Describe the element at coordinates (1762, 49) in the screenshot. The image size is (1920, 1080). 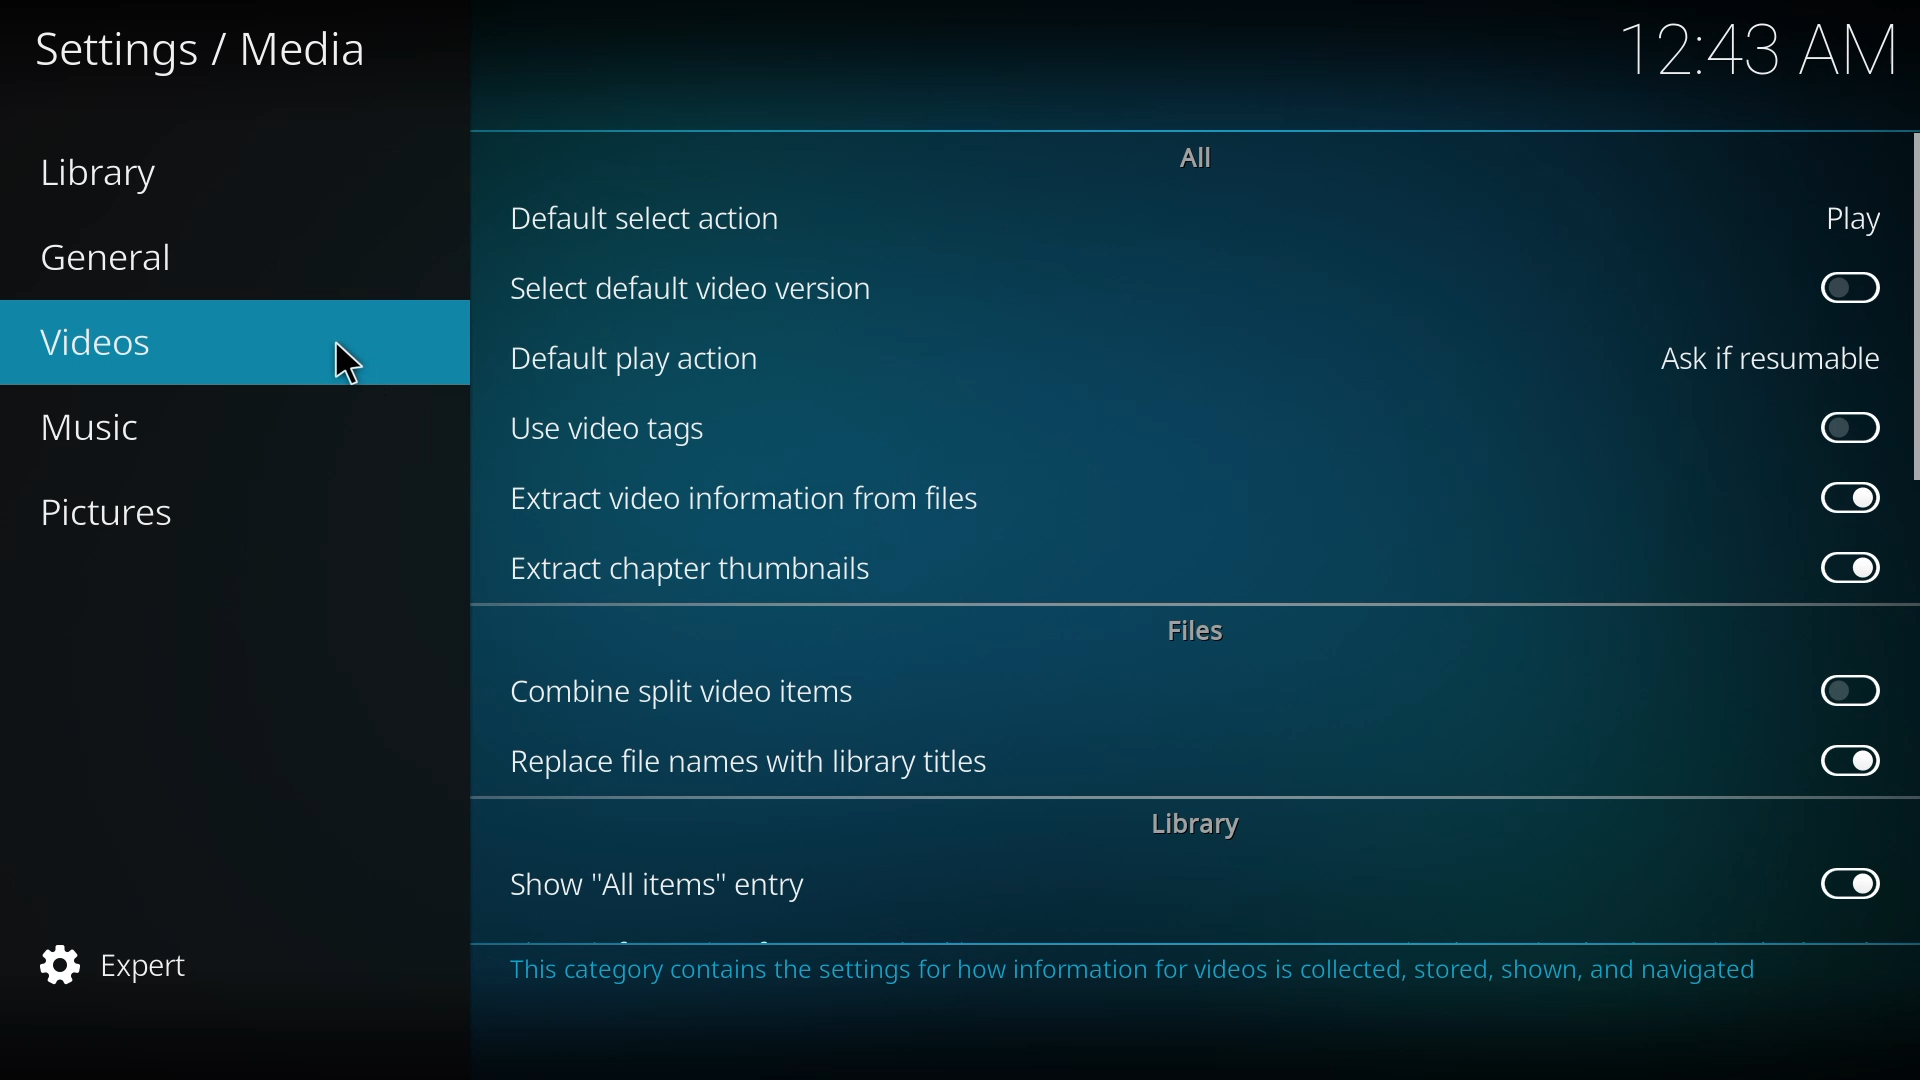
I see `time` at that location.